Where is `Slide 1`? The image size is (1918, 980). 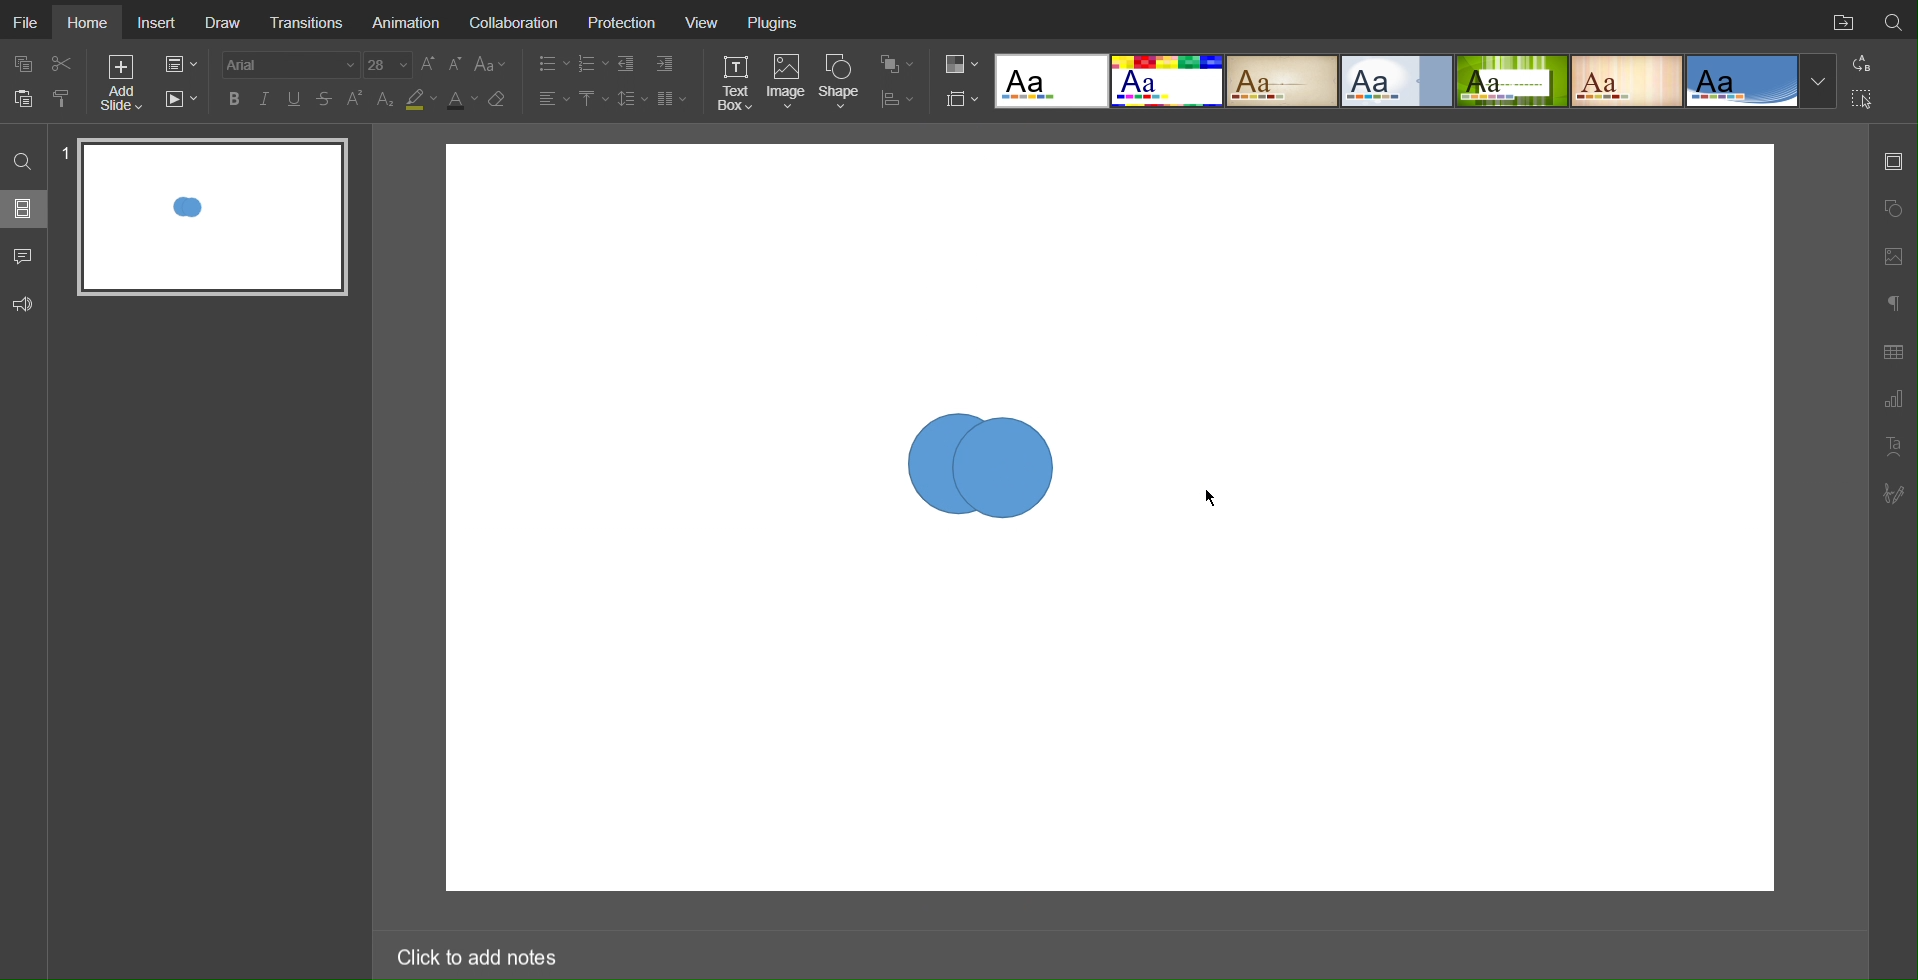 Slide 1 is located at coordinates (214, 218).